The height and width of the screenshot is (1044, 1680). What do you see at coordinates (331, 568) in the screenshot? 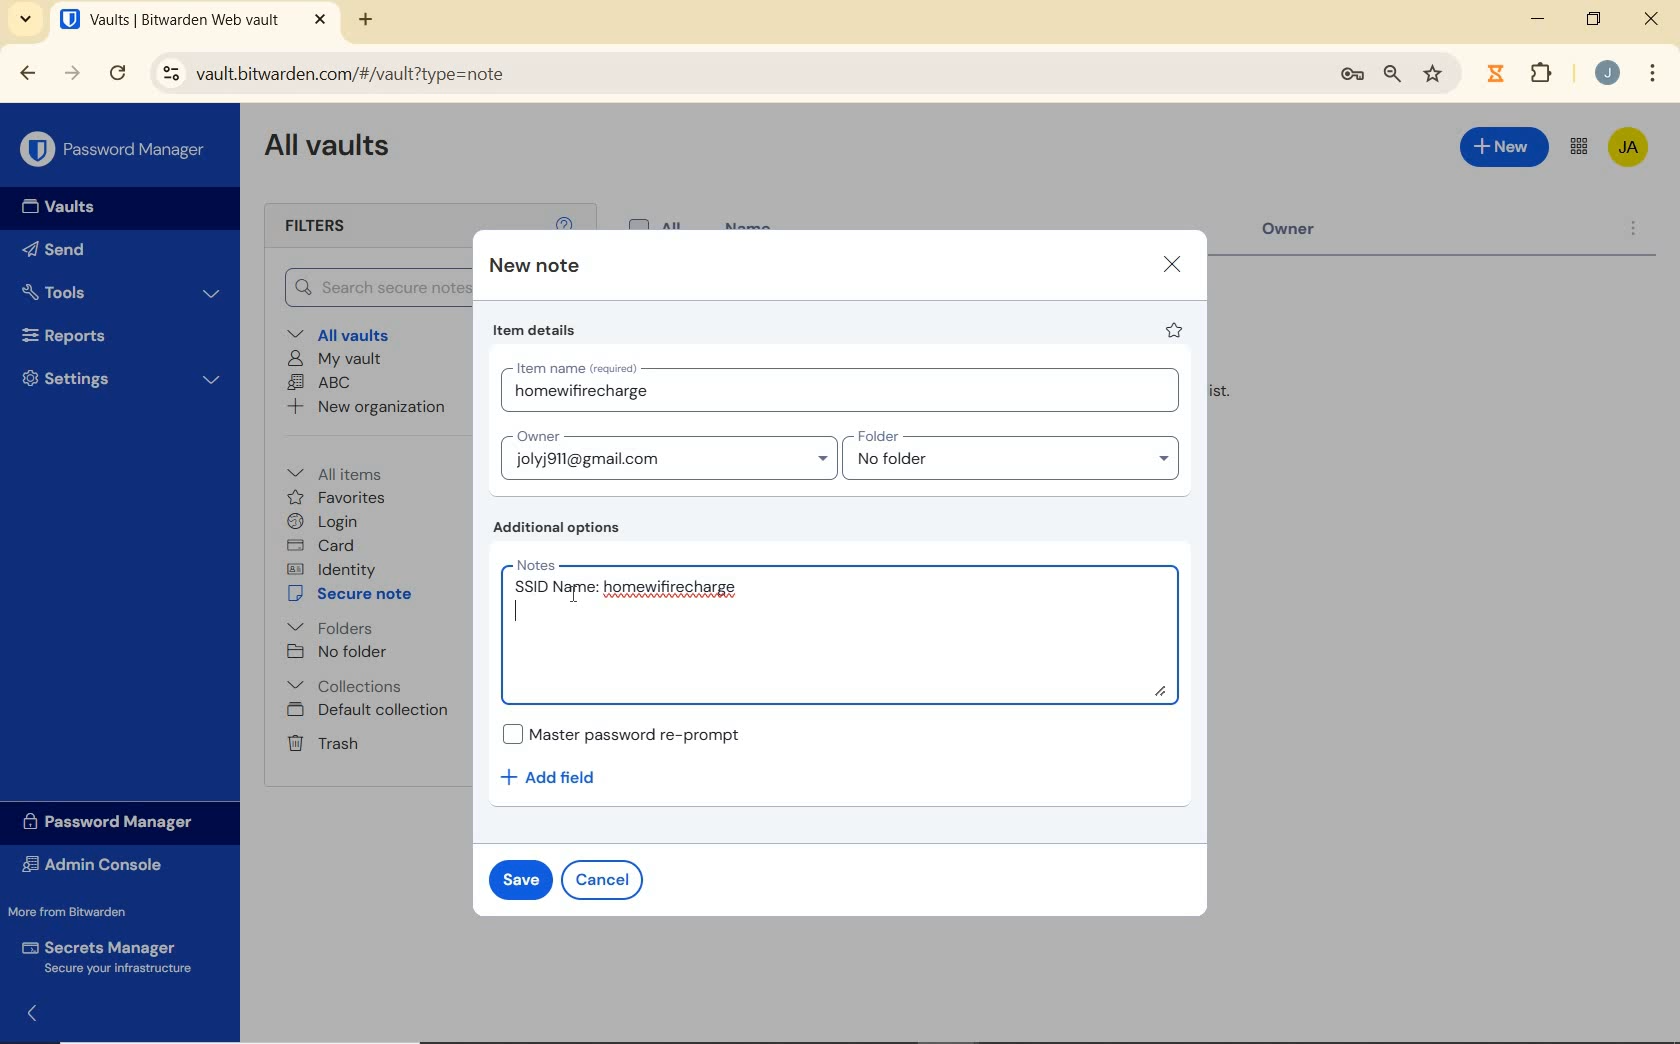
I see `identity` at bounding box center [331, 568].